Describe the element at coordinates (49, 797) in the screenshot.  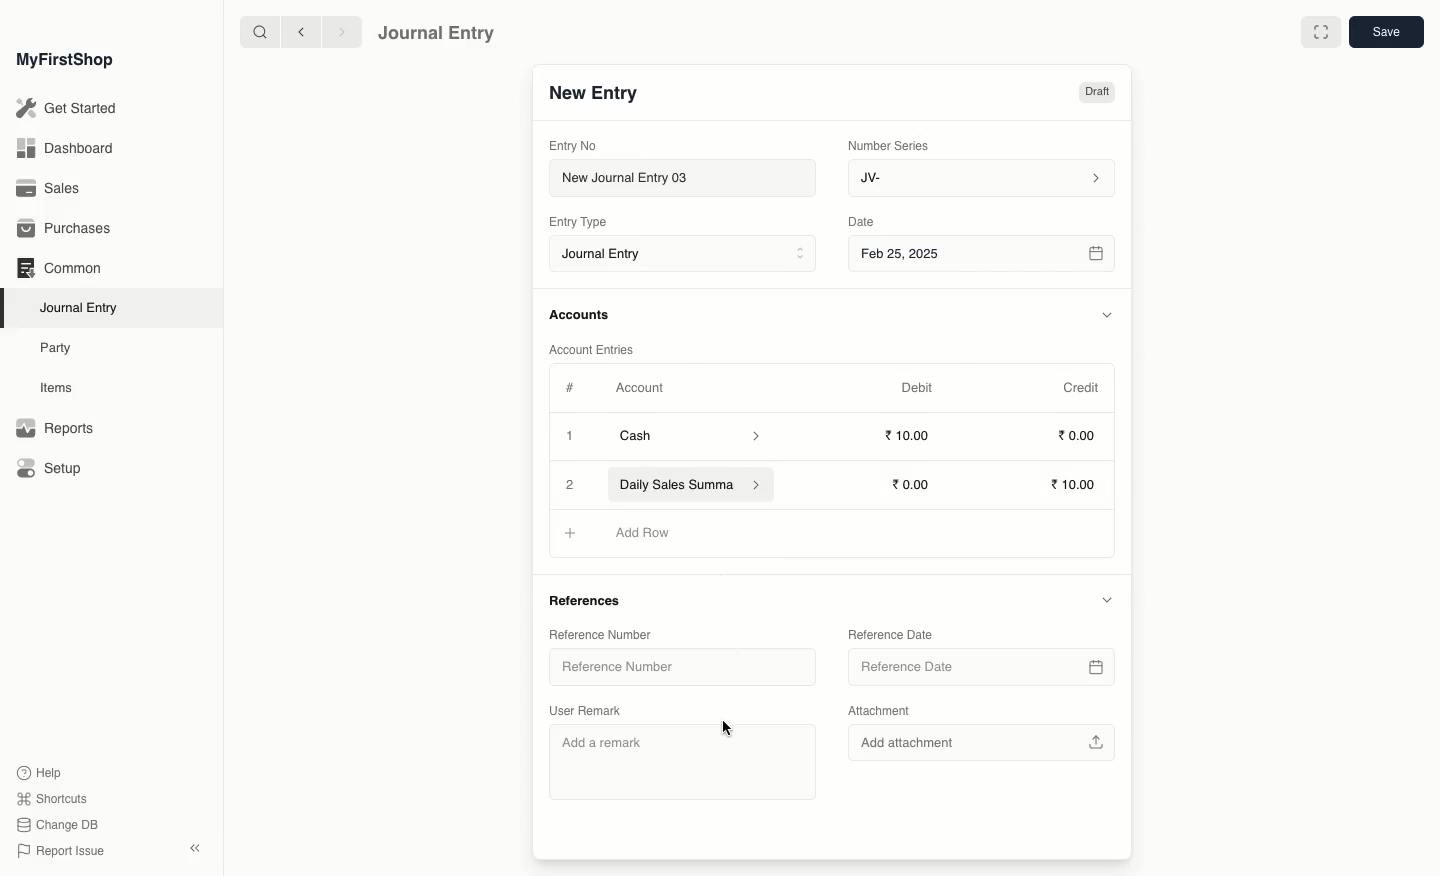
I see `Shortcuts` at that location.